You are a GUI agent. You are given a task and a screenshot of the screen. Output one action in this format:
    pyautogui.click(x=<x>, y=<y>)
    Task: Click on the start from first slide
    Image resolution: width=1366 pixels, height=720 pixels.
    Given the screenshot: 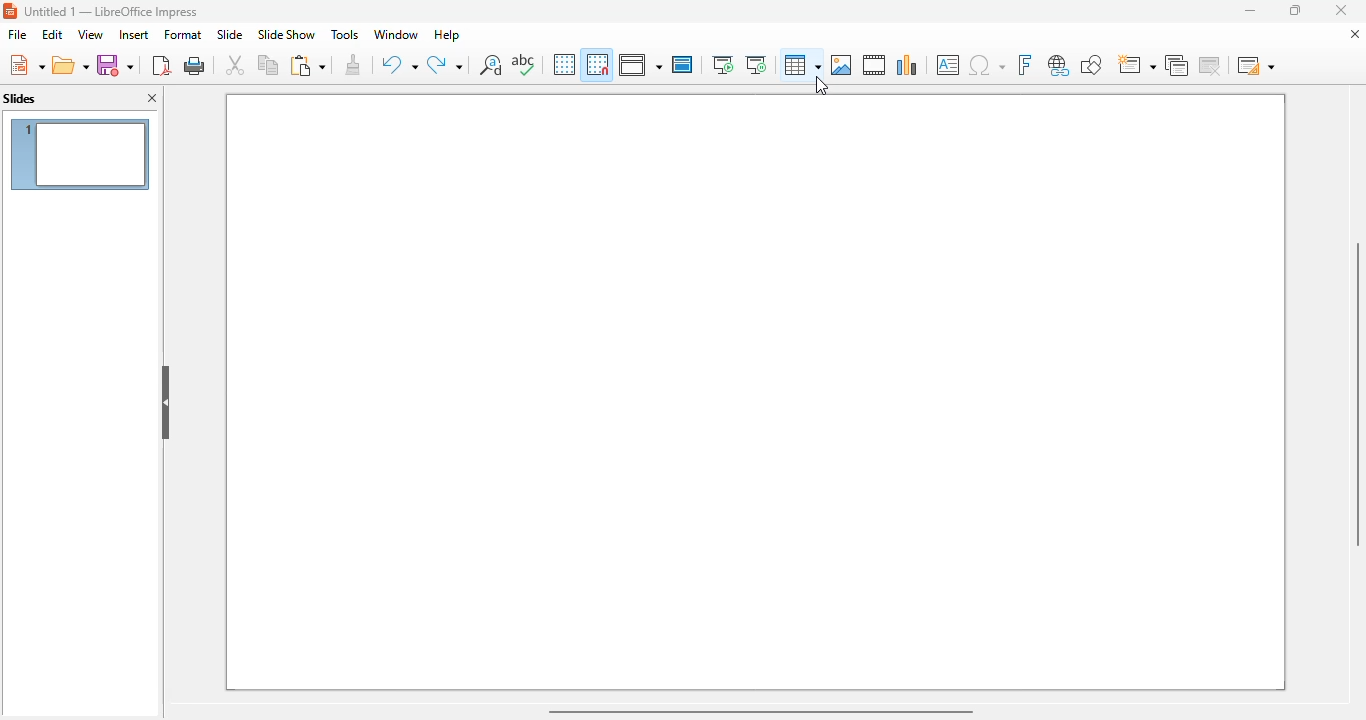 What is the action you would take?
    pyautogui.click(x=724, y=65)
    